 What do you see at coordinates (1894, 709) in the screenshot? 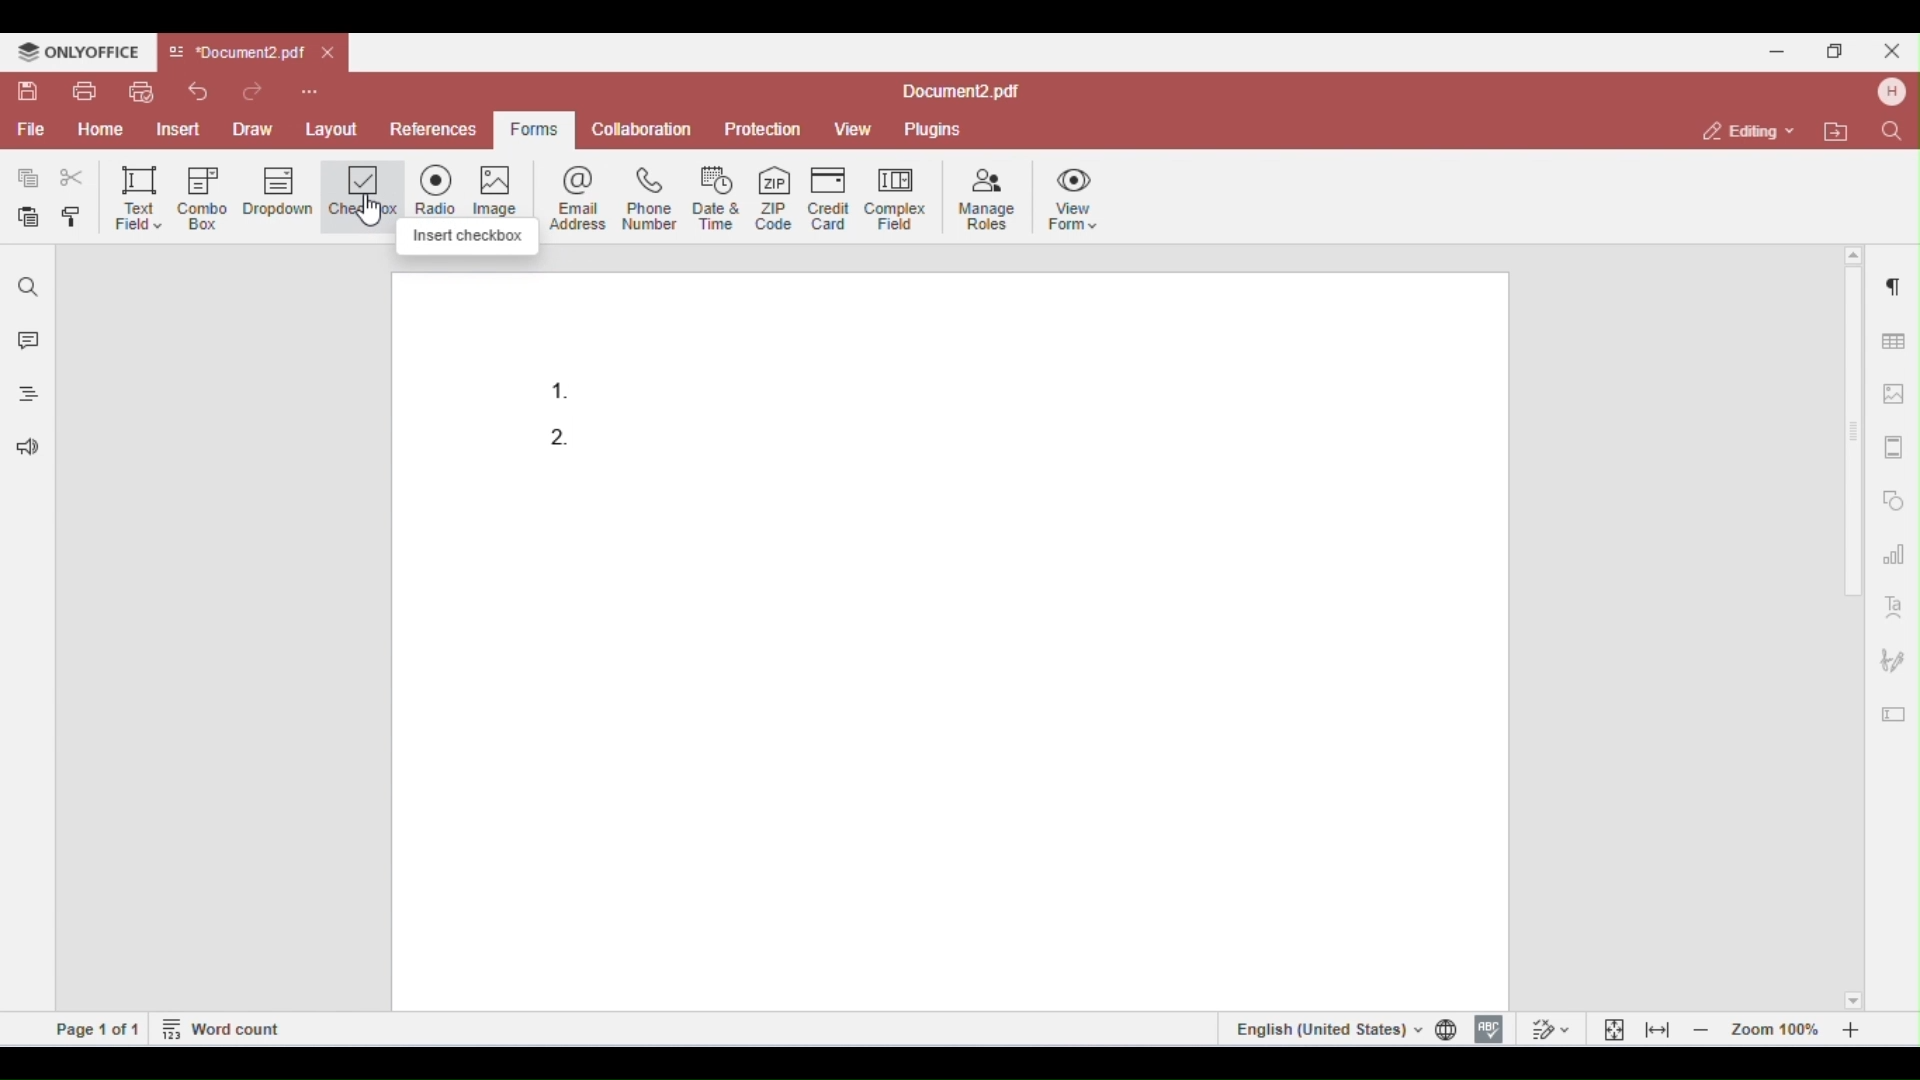
I see `form settings` at bounding box center [1894, 709].